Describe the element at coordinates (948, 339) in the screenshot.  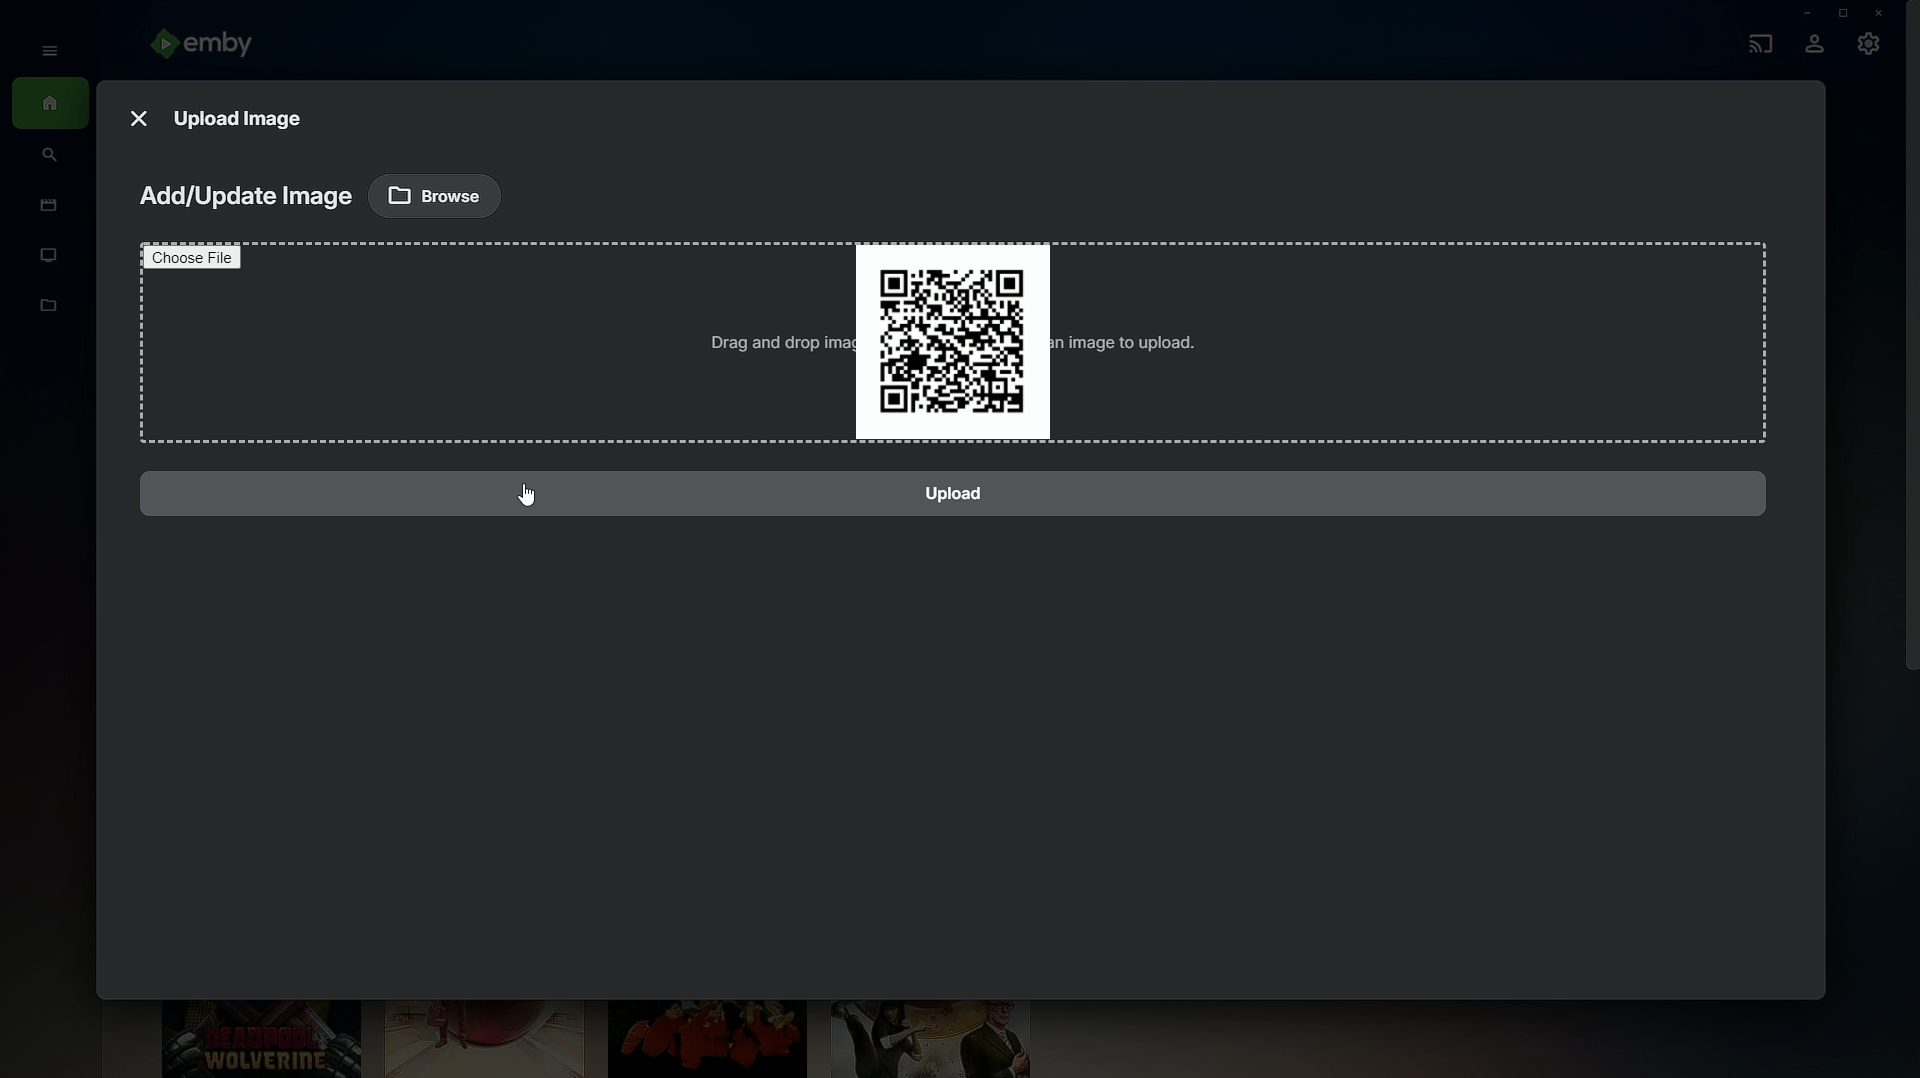
I see `Image` at that location.